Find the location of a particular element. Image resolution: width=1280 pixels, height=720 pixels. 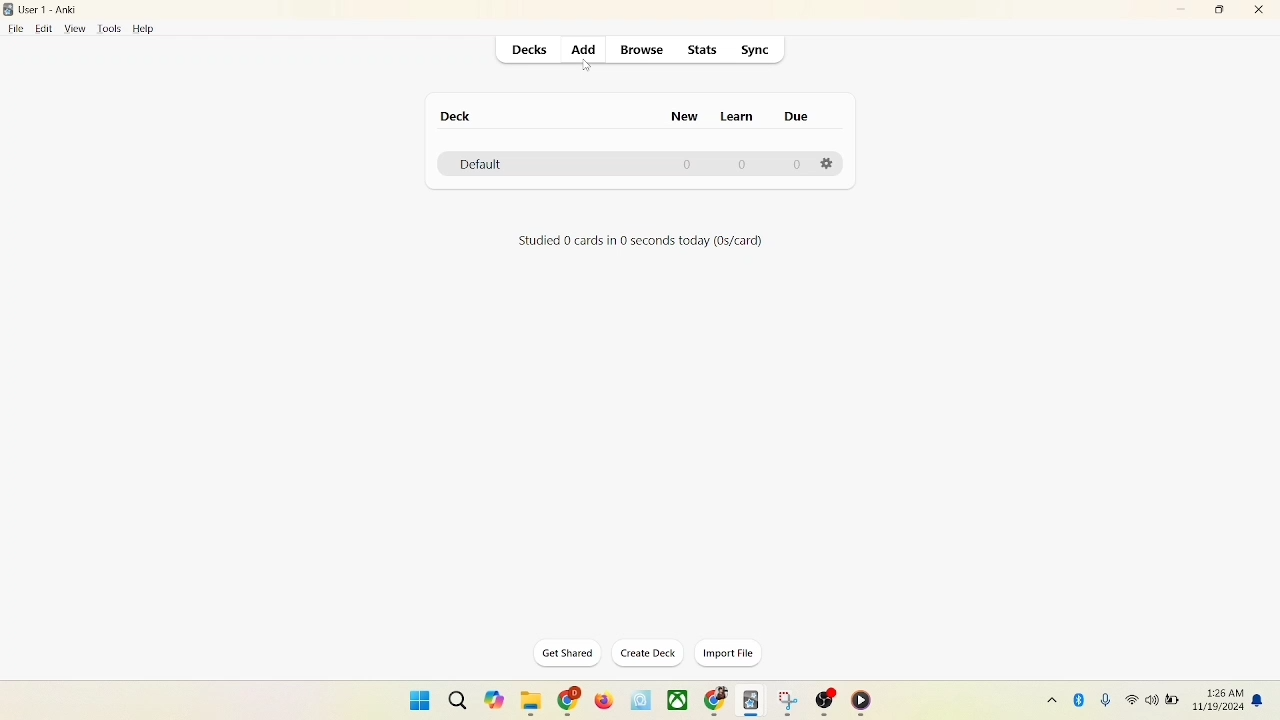

import file is located at coordinates (726, 656).